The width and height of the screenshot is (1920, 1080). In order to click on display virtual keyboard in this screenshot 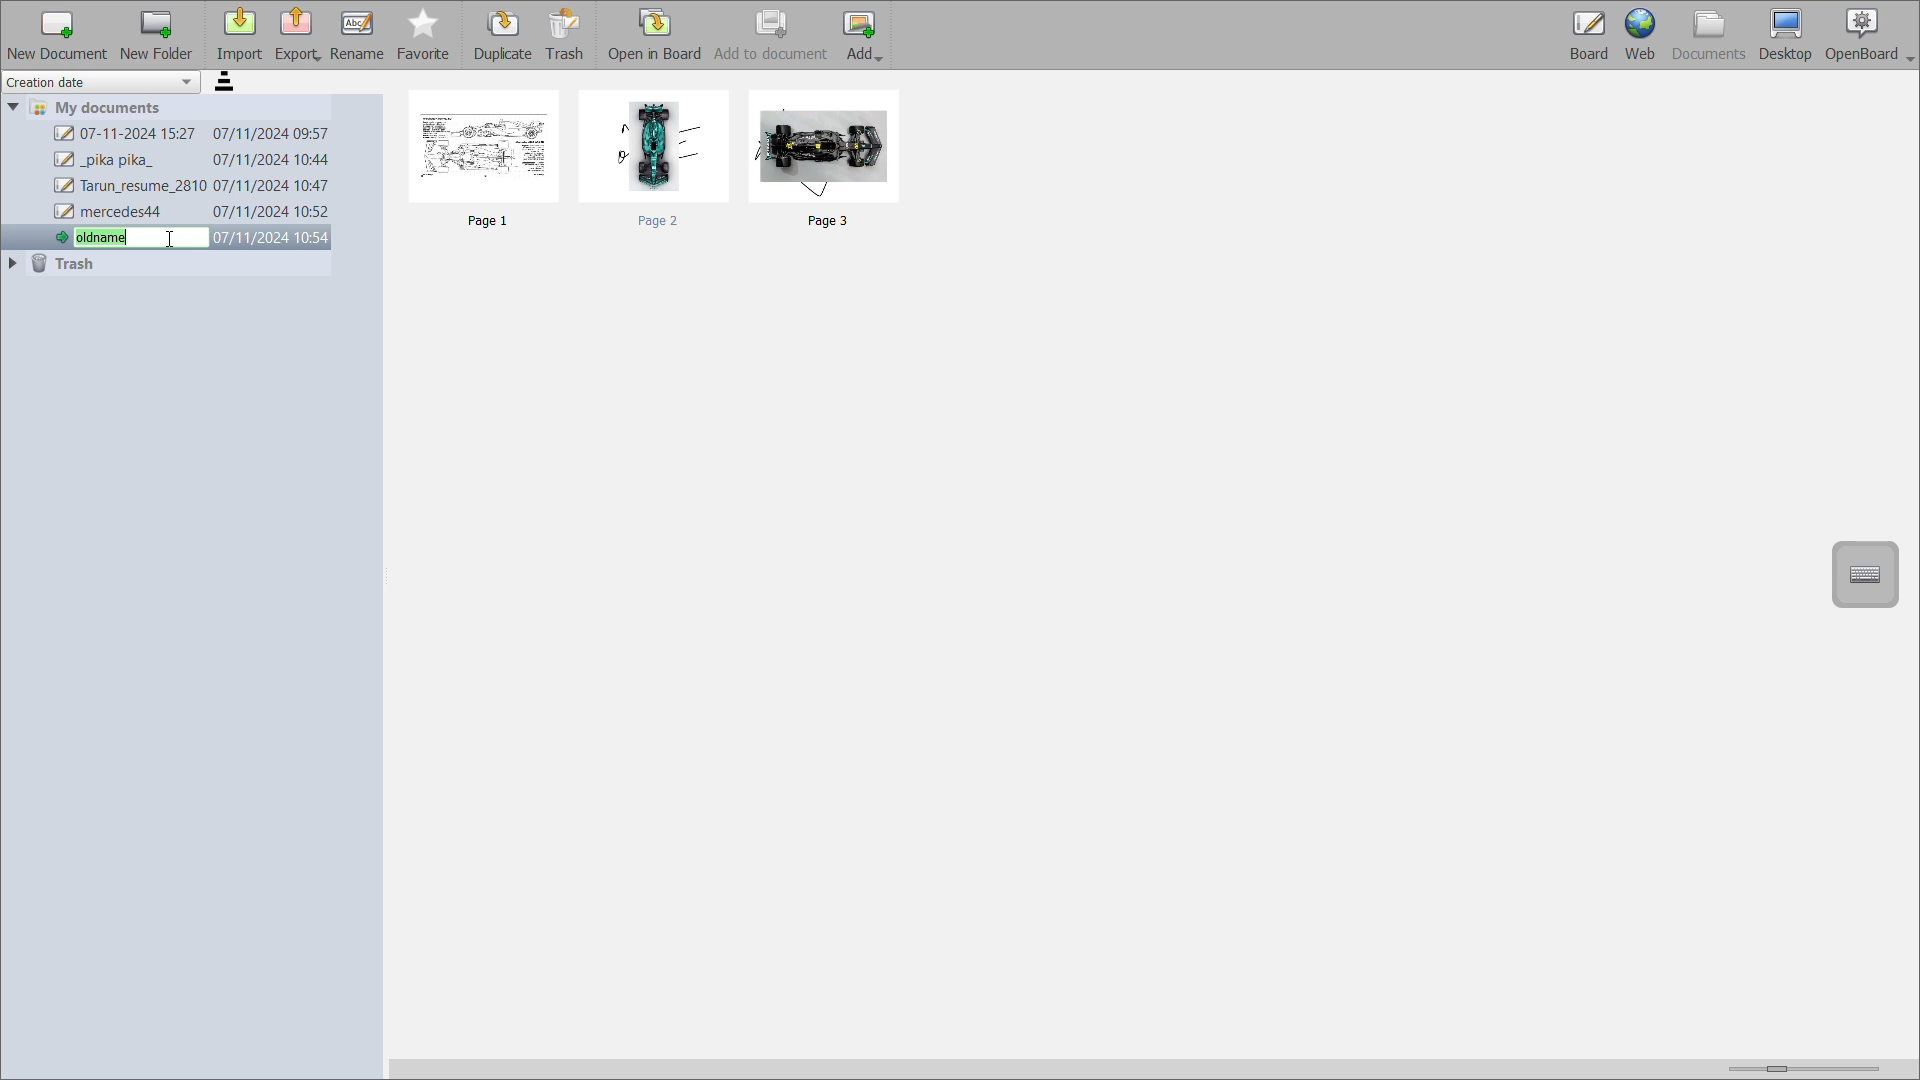, I will do `click(1869, 572)`.